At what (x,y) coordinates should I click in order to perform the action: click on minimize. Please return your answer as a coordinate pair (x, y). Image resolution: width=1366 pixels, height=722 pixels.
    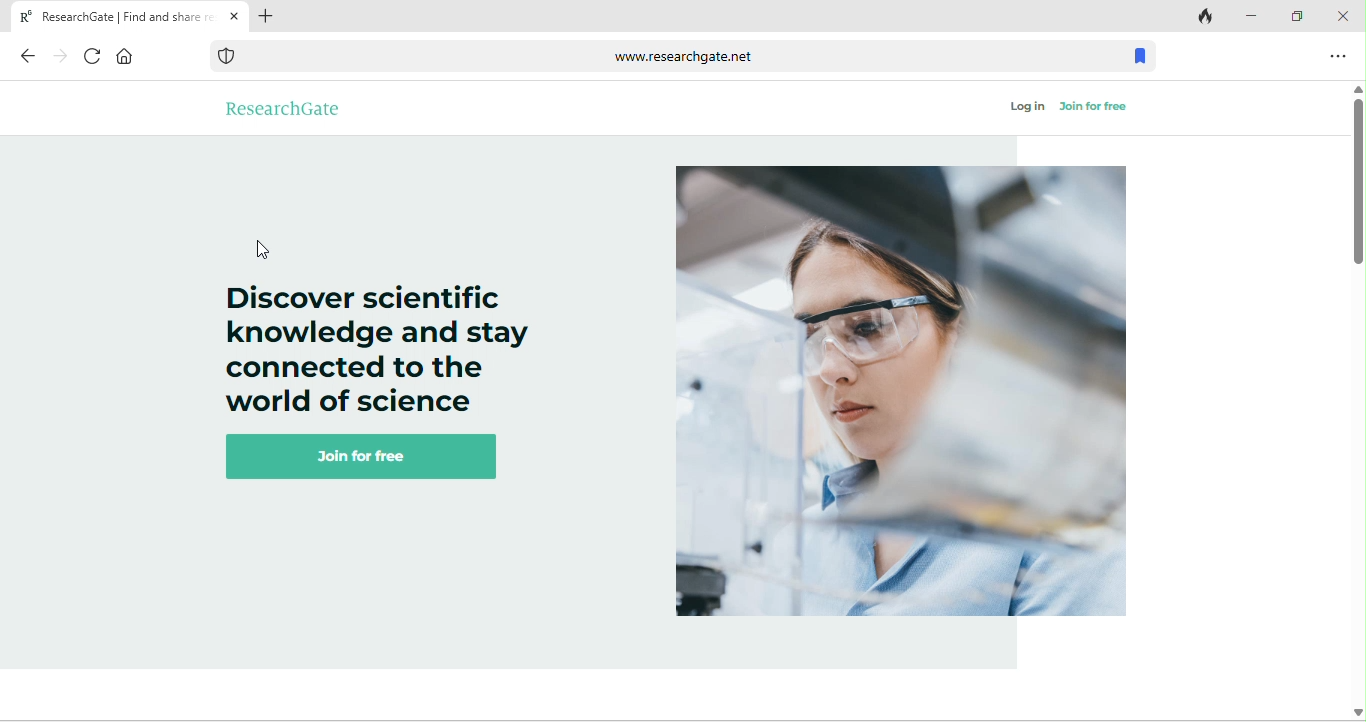
    Looking at the image, I should click on (1250, 14).